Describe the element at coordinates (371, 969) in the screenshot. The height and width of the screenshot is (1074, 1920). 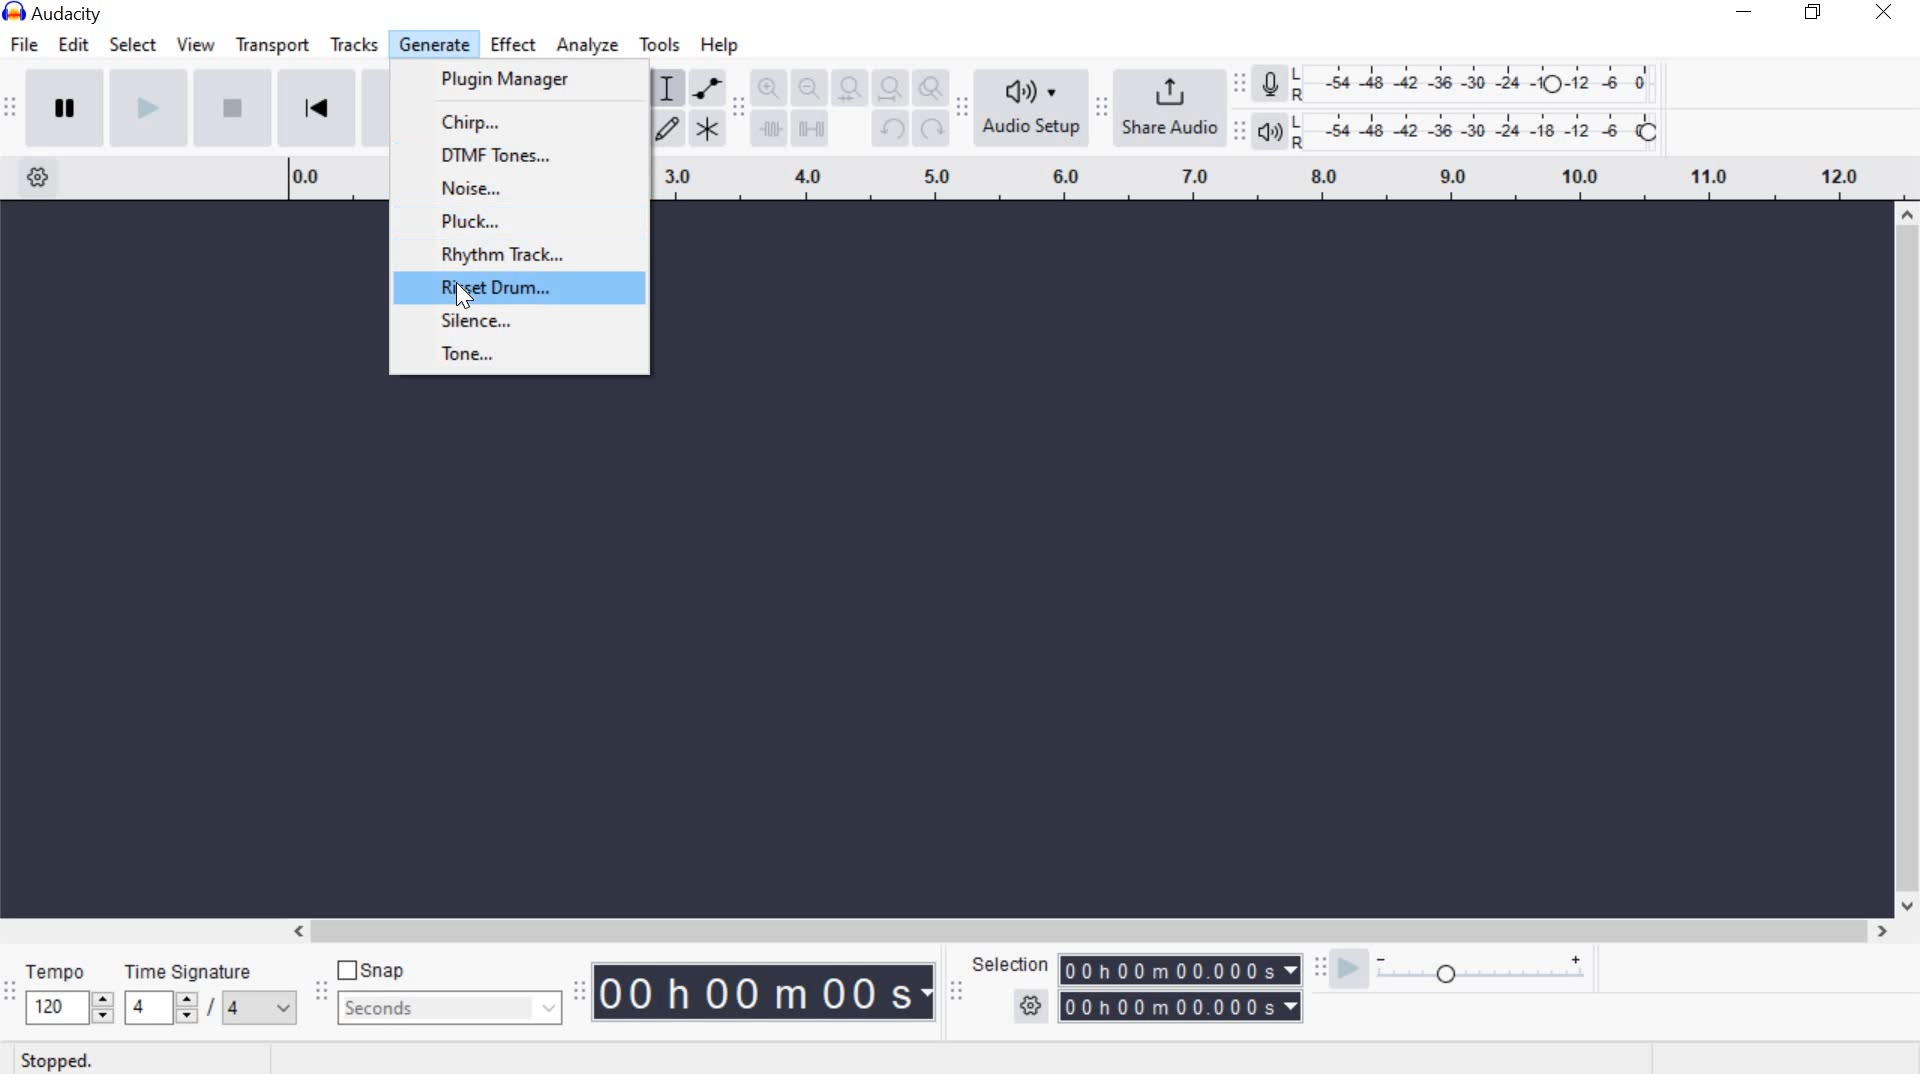
I see `snap` at that location.